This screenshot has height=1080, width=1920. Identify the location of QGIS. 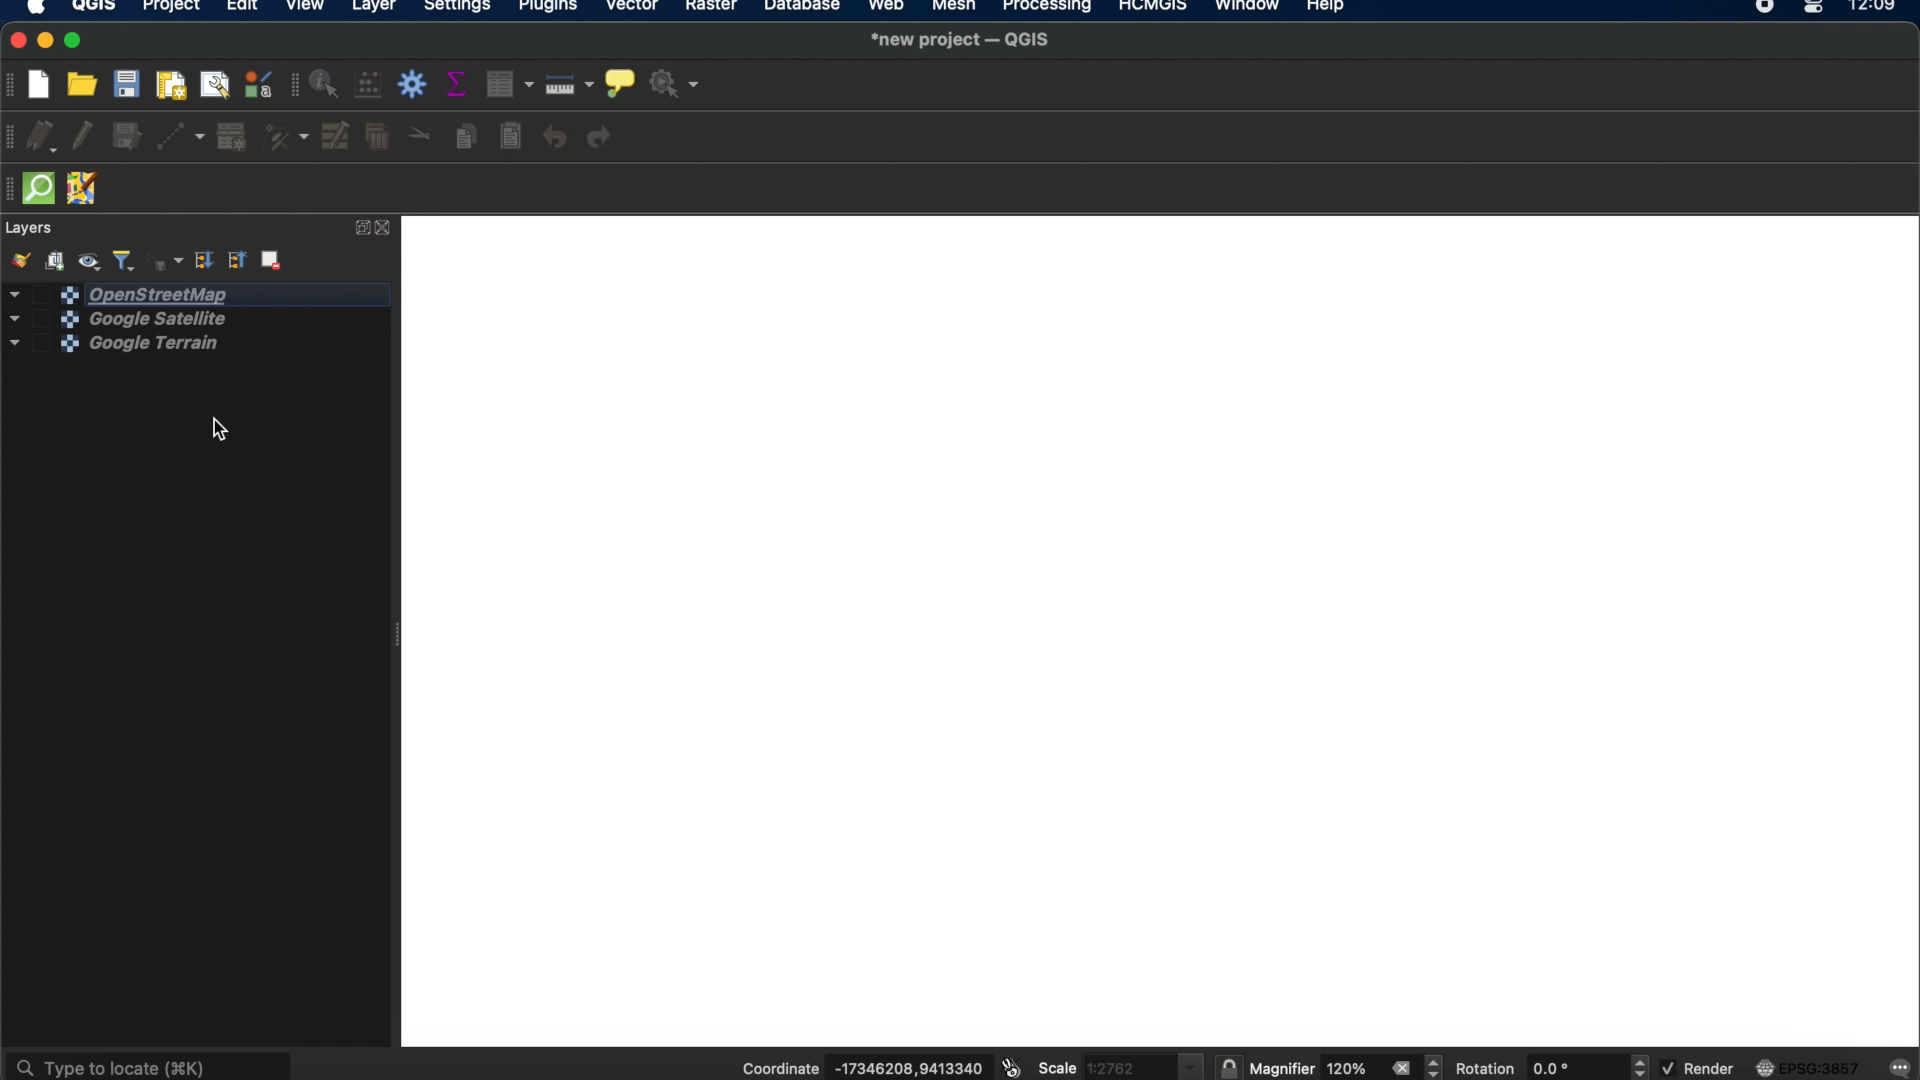
(94, 8).